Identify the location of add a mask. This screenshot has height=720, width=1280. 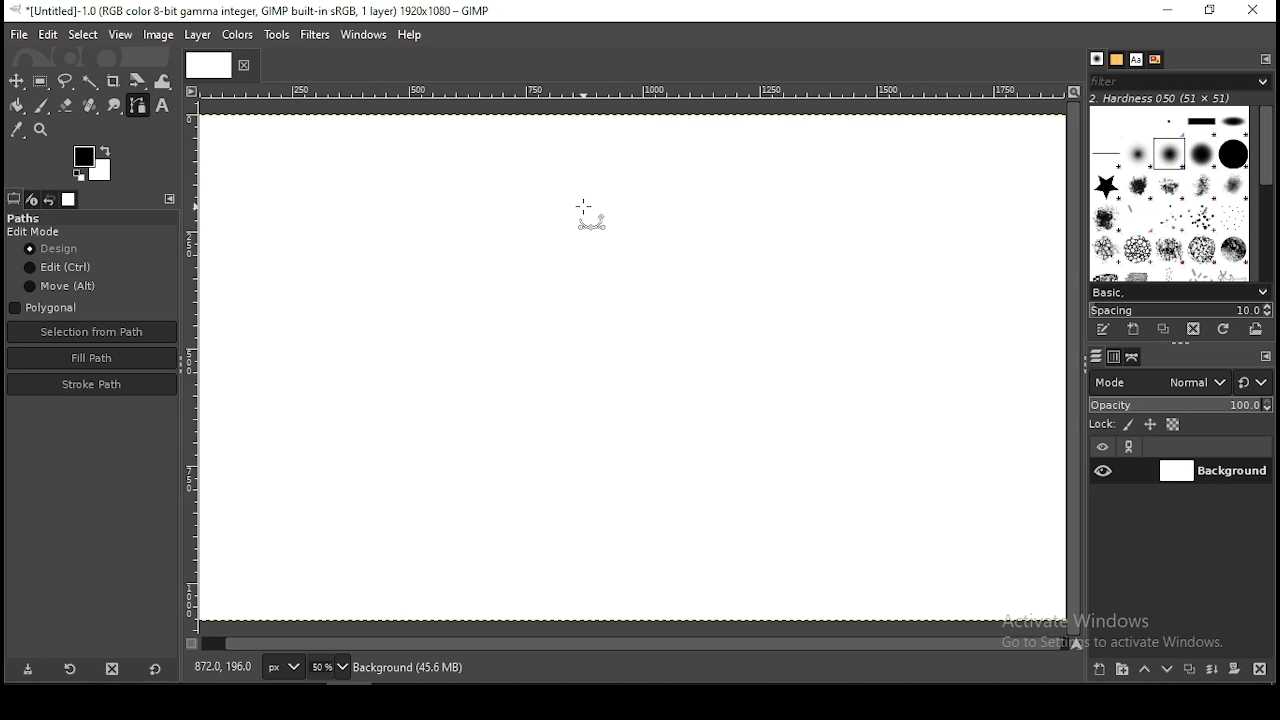
(1235, 669).